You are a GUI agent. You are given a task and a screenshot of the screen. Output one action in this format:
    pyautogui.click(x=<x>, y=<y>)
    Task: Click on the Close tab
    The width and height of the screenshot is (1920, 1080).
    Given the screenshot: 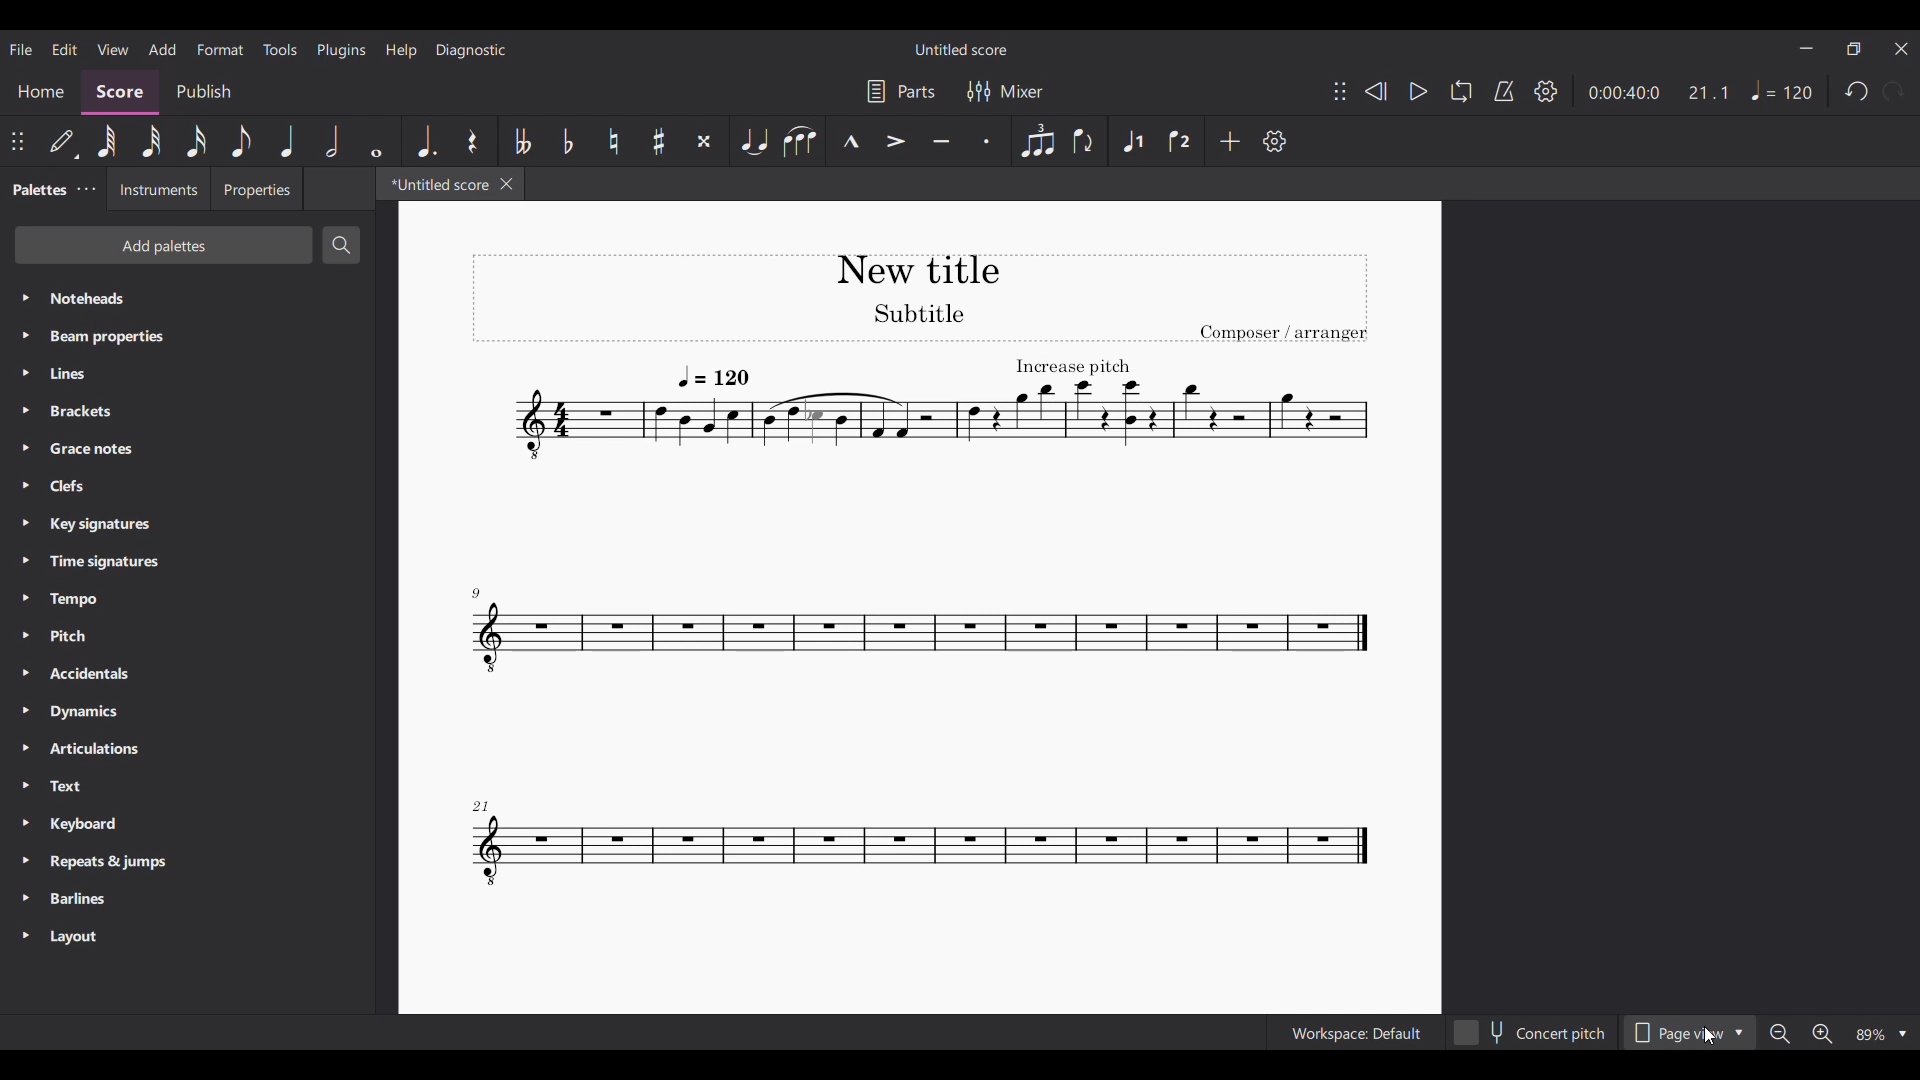 What is the action you would take?
    pyautogui.click(x=506, y=184)
    